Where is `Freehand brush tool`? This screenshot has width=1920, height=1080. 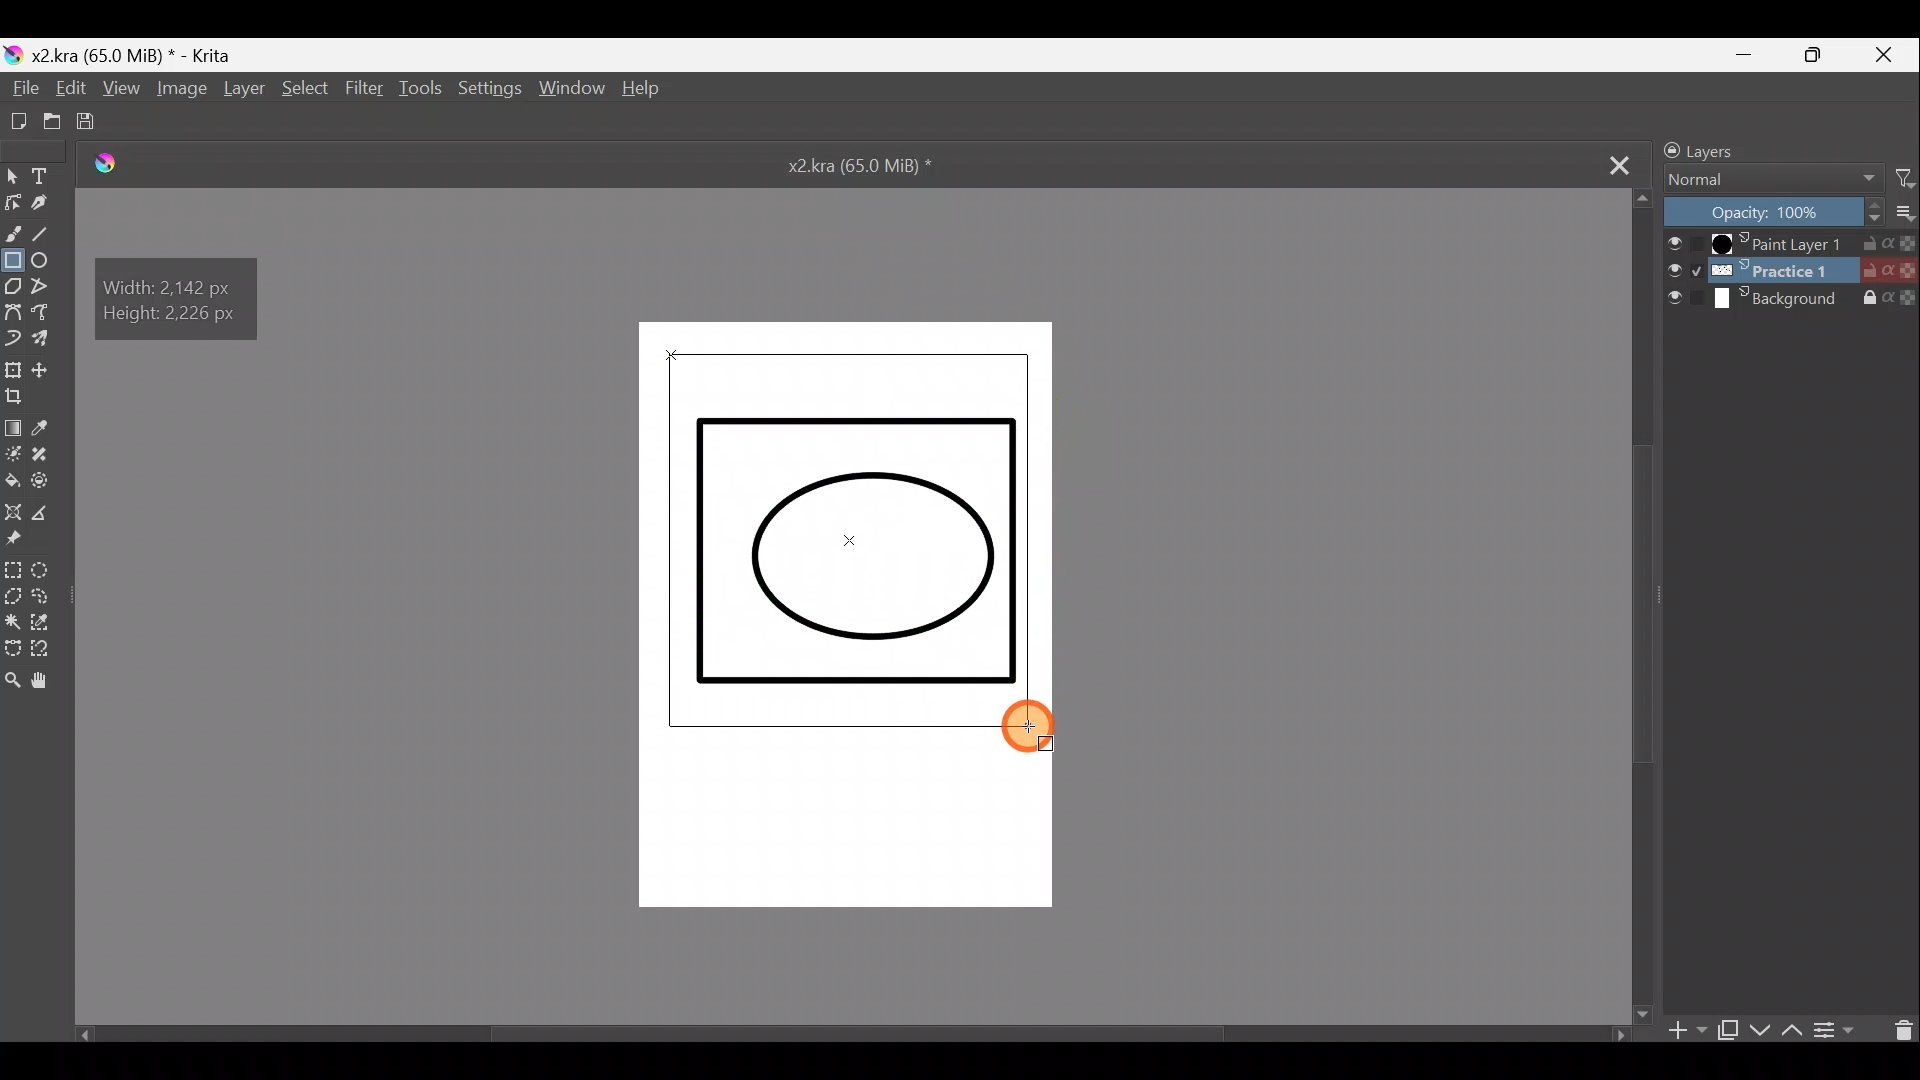
Freehand brush tool is located at coordinates (12, 235).